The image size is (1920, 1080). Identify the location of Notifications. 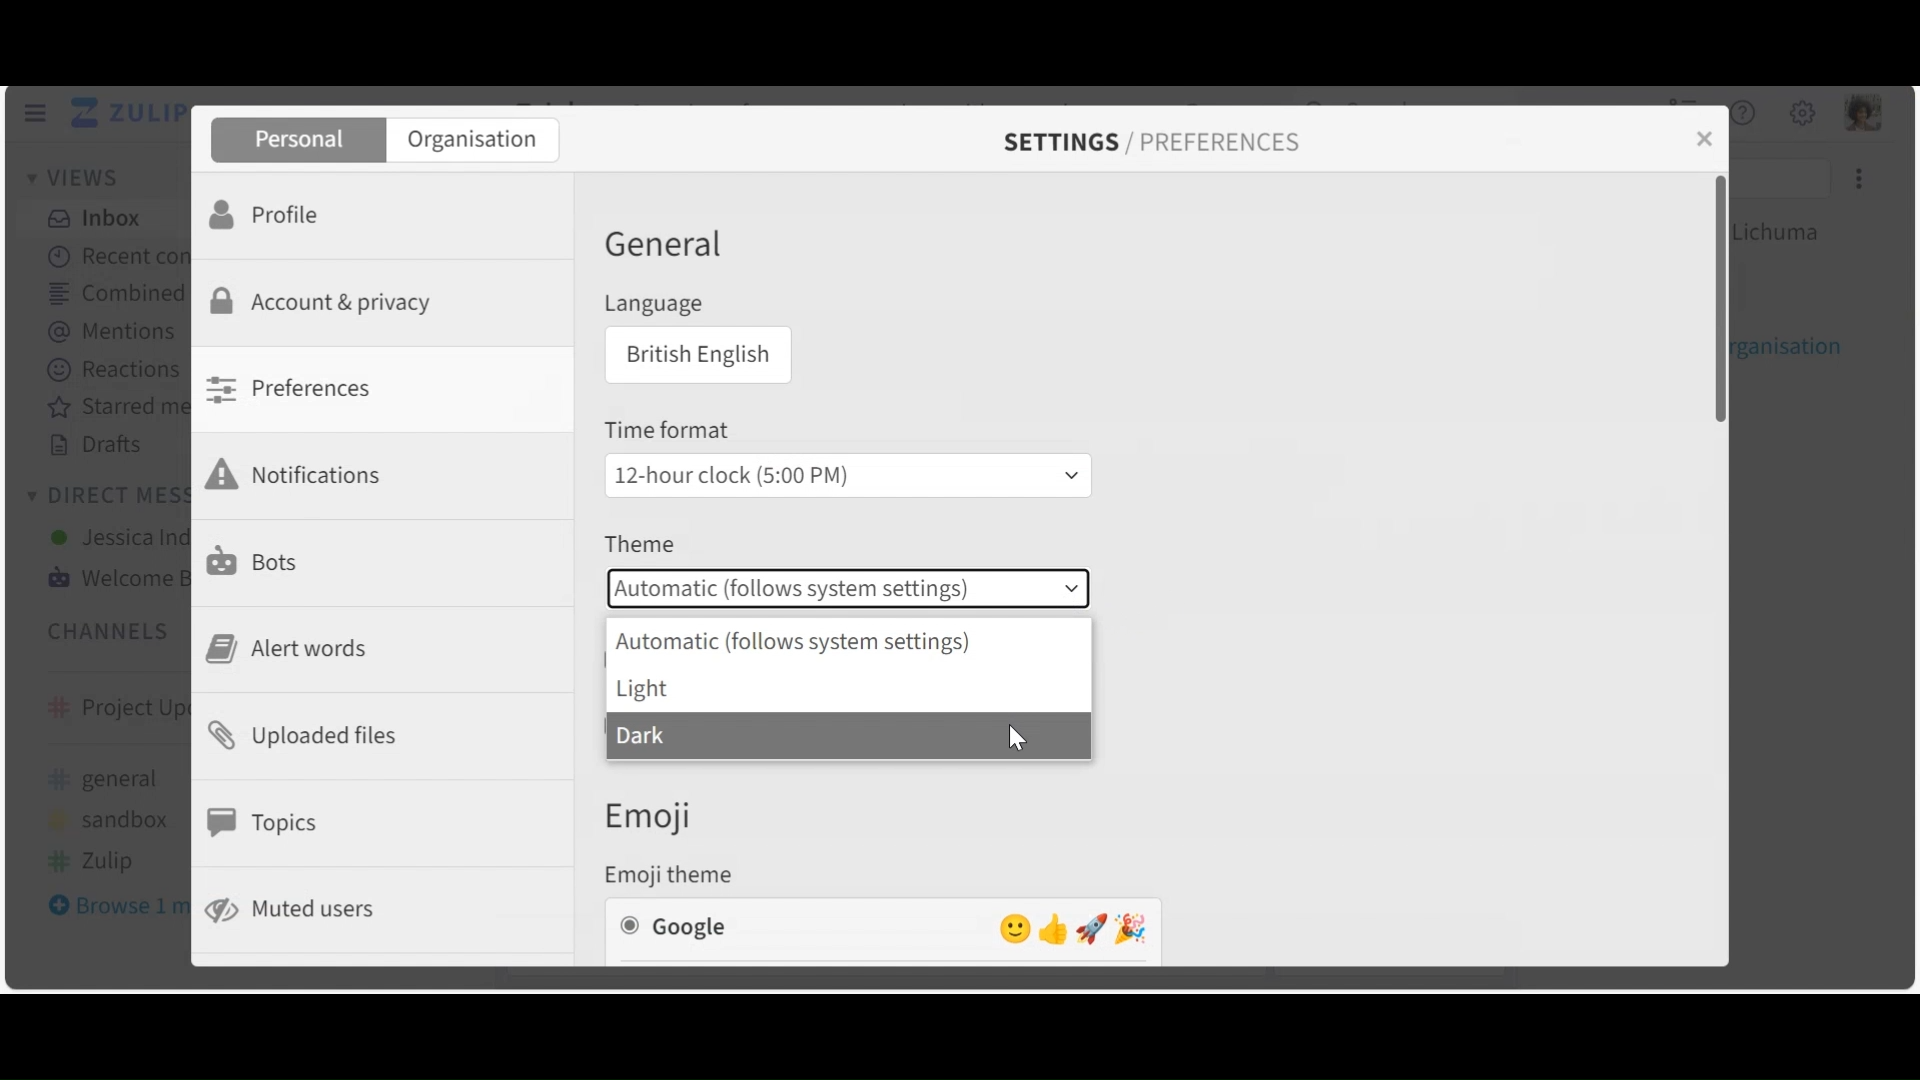
(301, 473).